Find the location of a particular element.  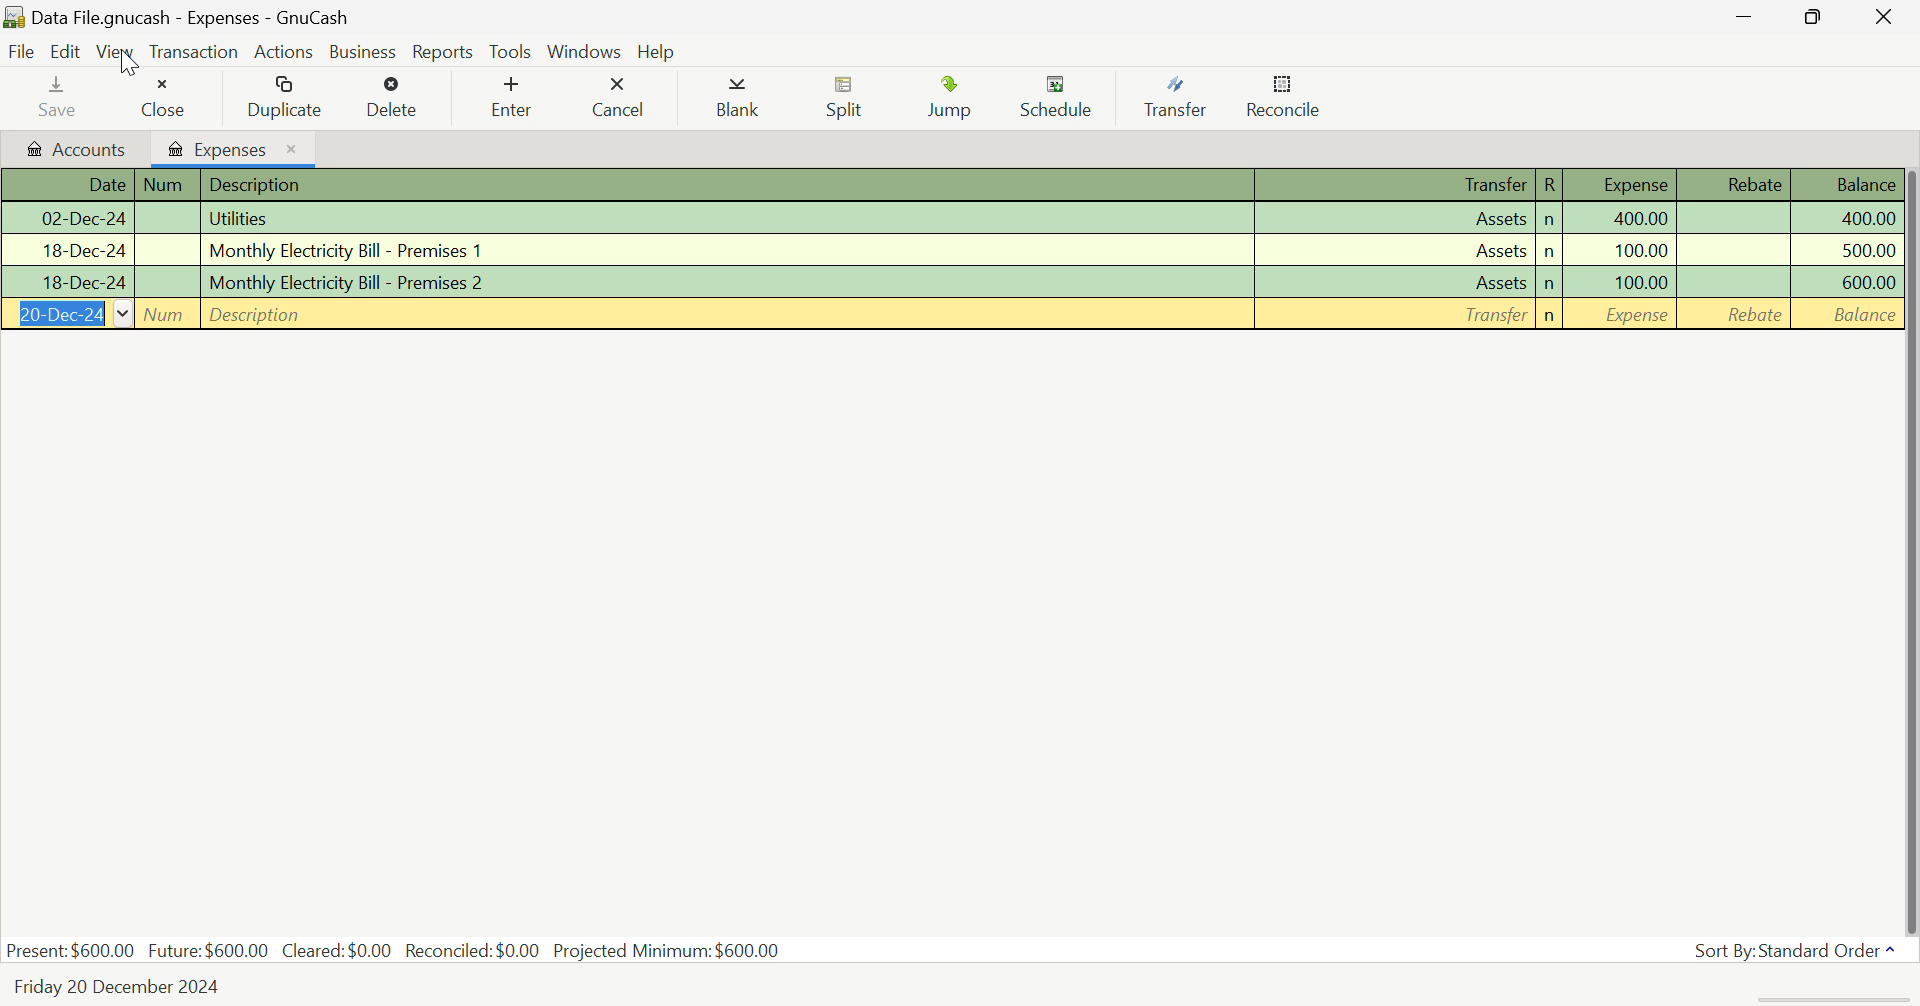

Num is located at coordinates (168, 185).